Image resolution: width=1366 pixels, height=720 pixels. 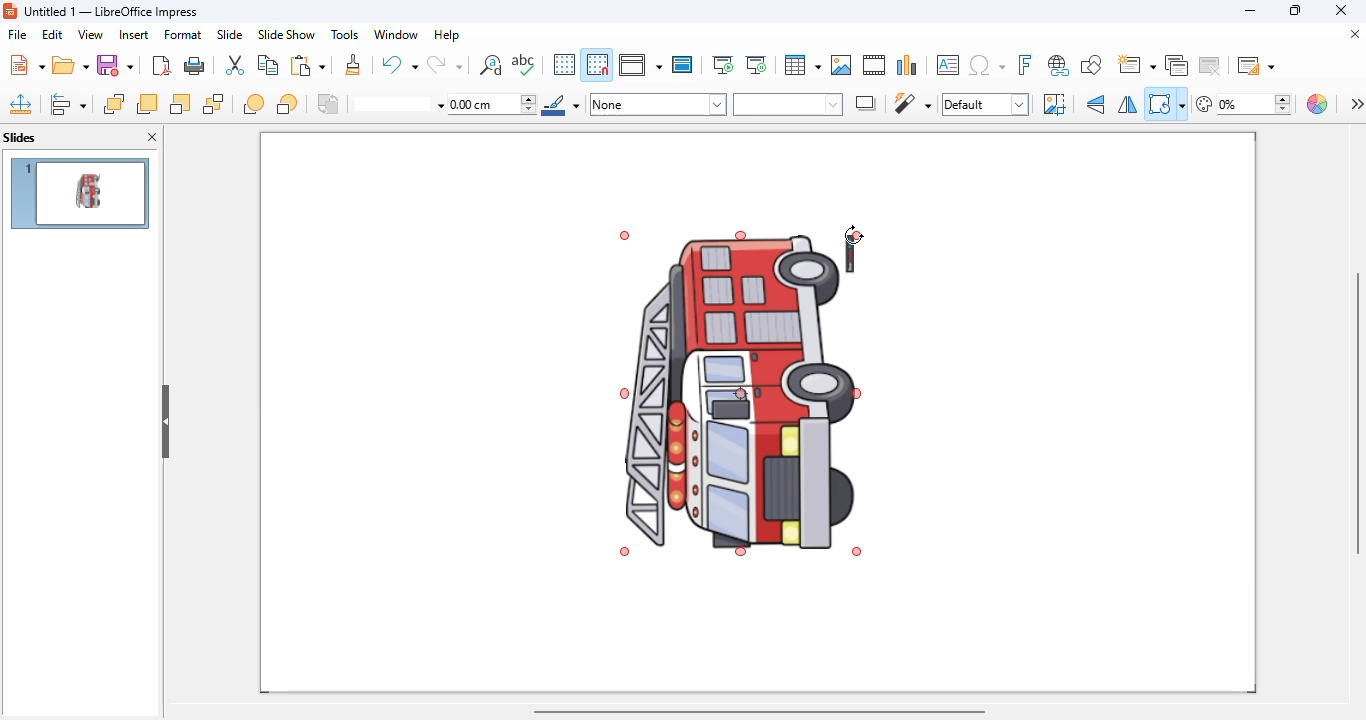 What do you see at coordinates (268, 65) in the screenshot?
I see `copy` at bounding box center [268, 65].